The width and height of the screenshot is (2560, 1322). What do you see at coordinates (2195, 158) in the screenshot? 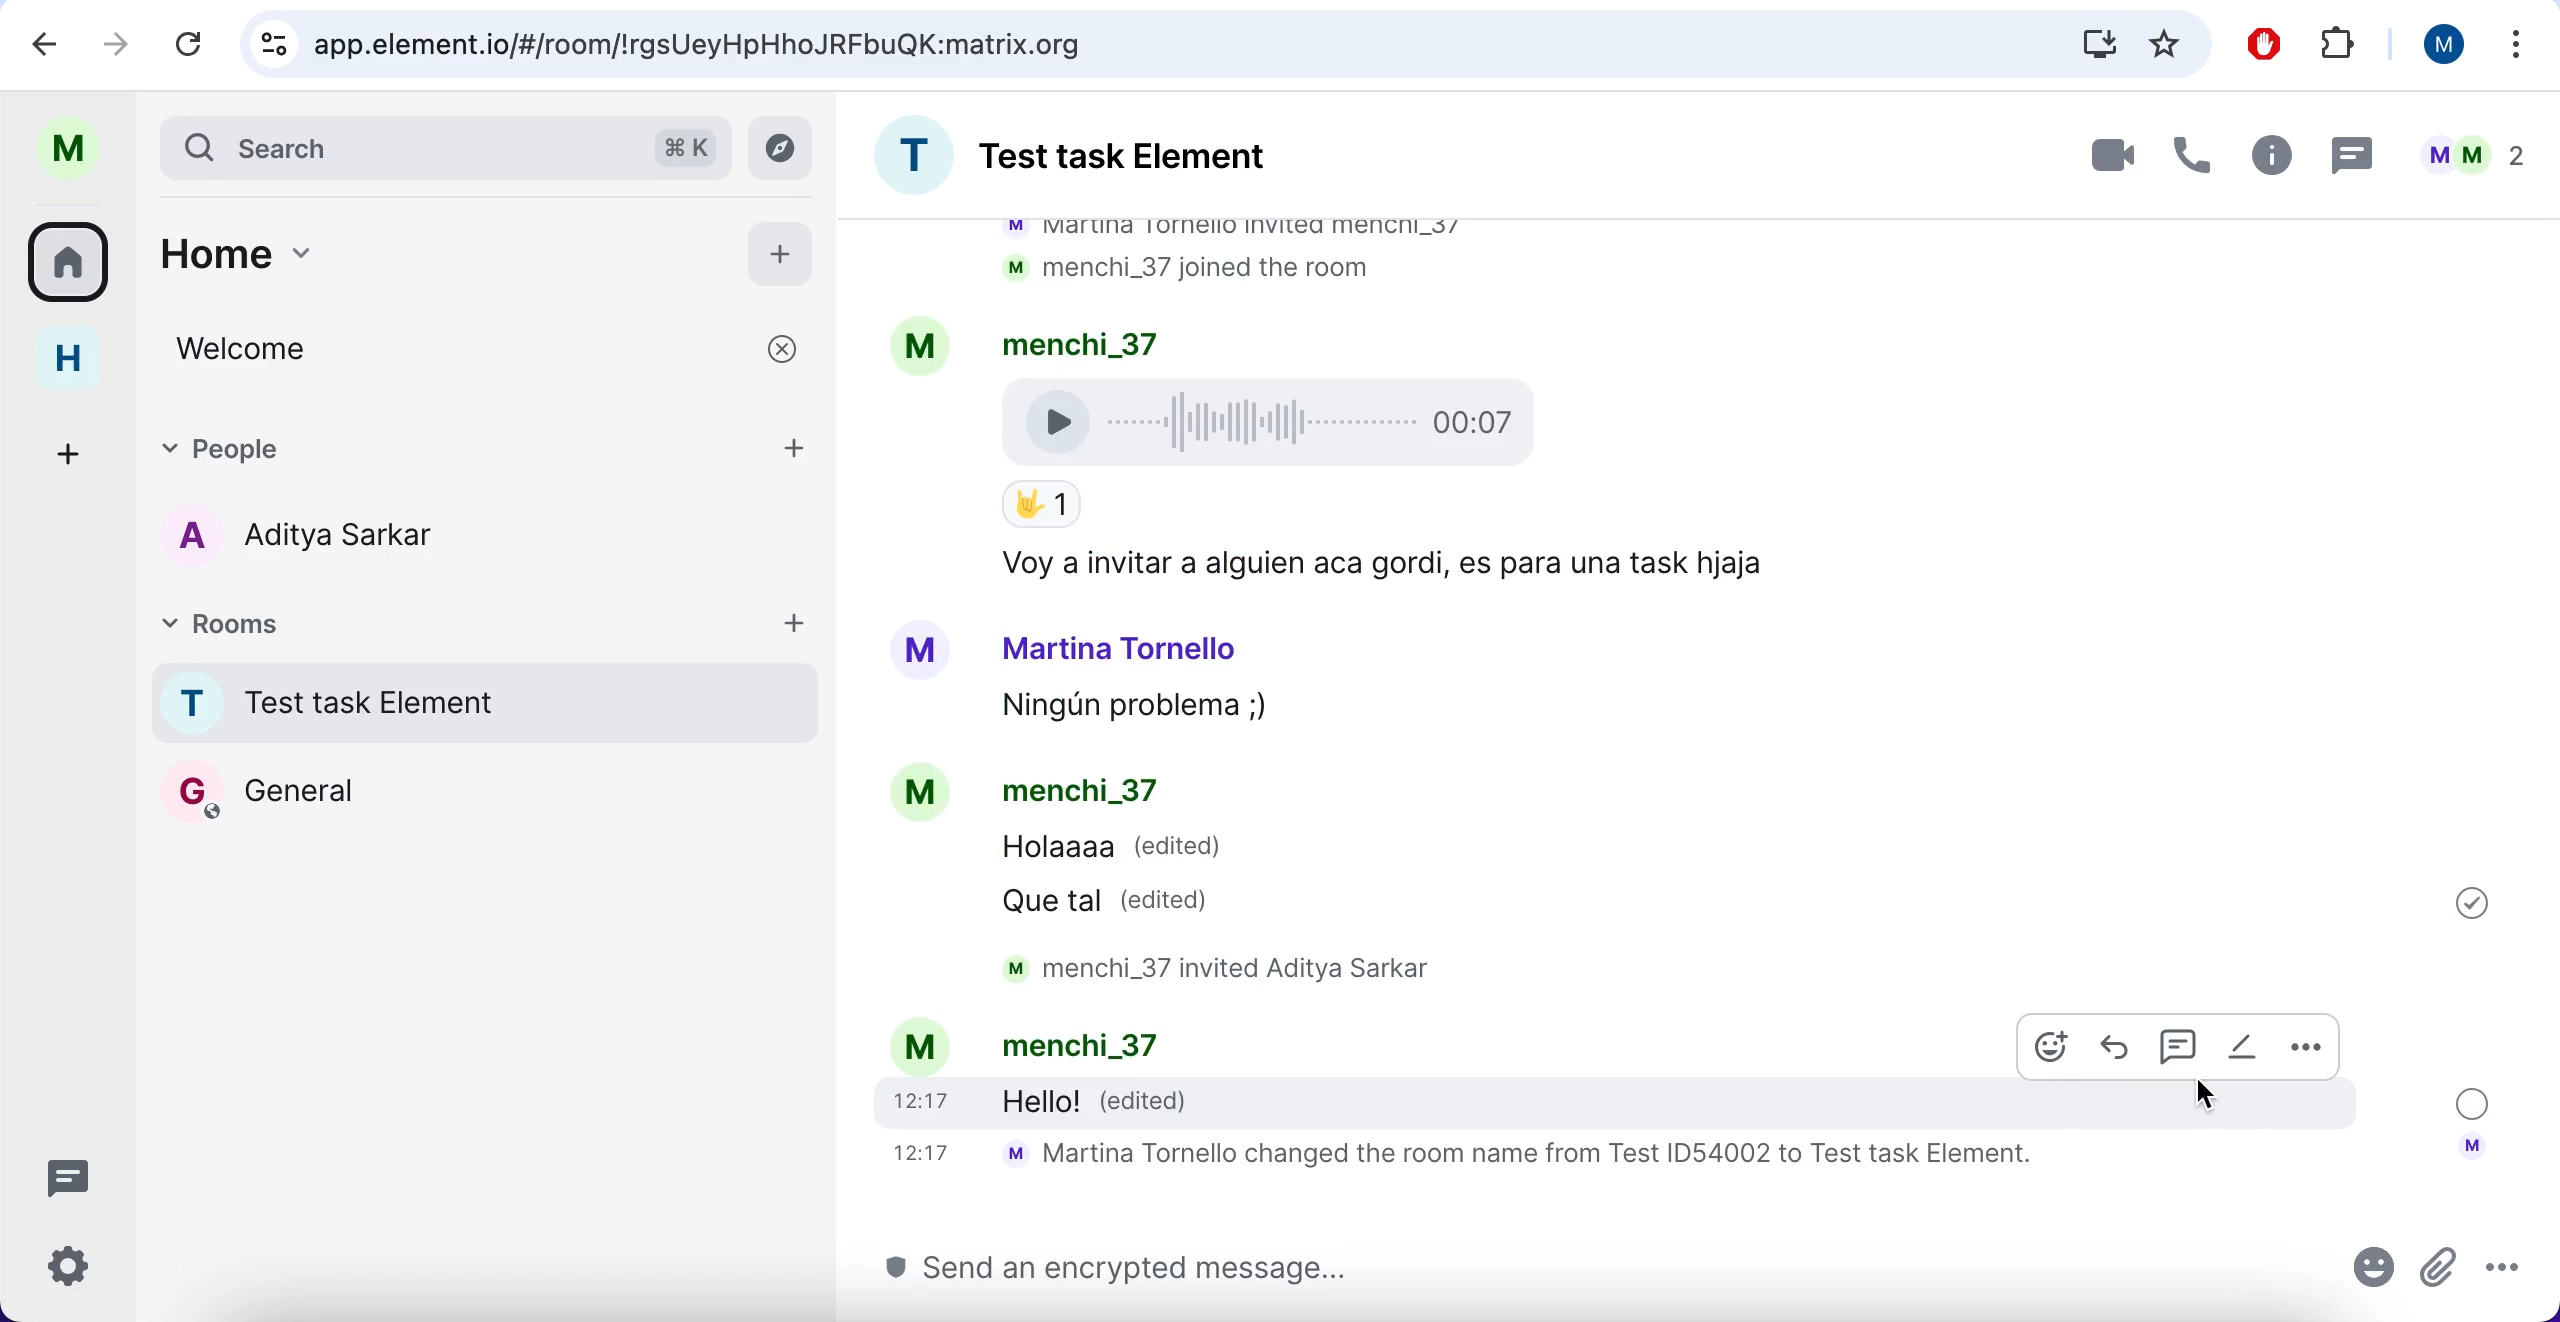
I see `call` at bounding box center [2195, 158].